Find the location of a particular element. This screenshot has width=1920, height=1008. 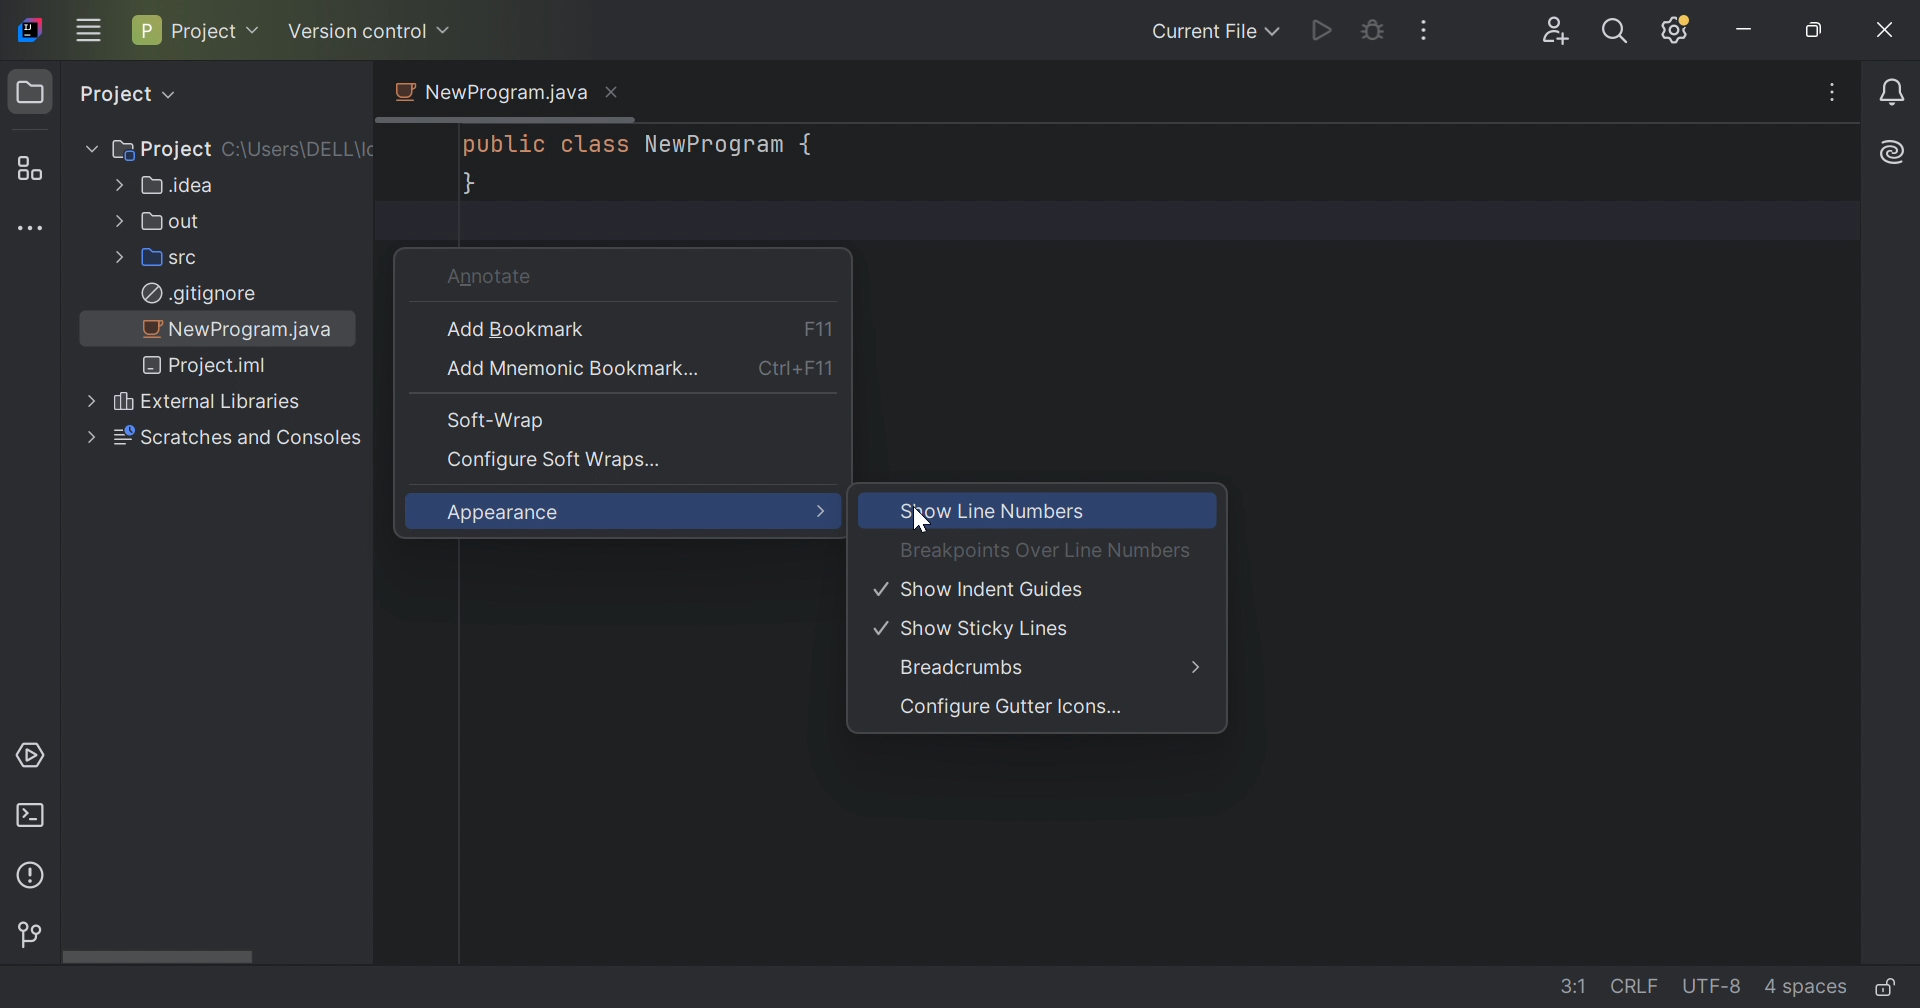

Drop Down is located at coordinates (176, 96).